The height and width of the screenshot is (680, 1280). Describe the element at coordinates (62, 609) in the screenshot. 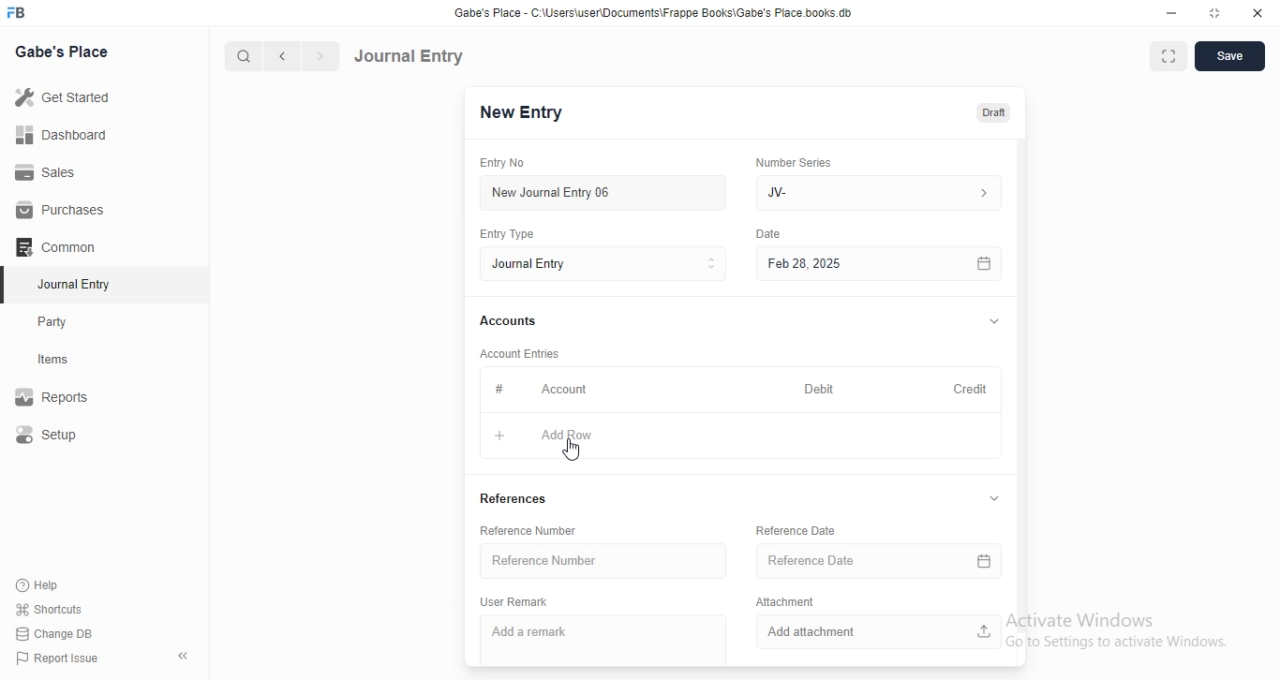

I see `‘Shortcuts` at that location.